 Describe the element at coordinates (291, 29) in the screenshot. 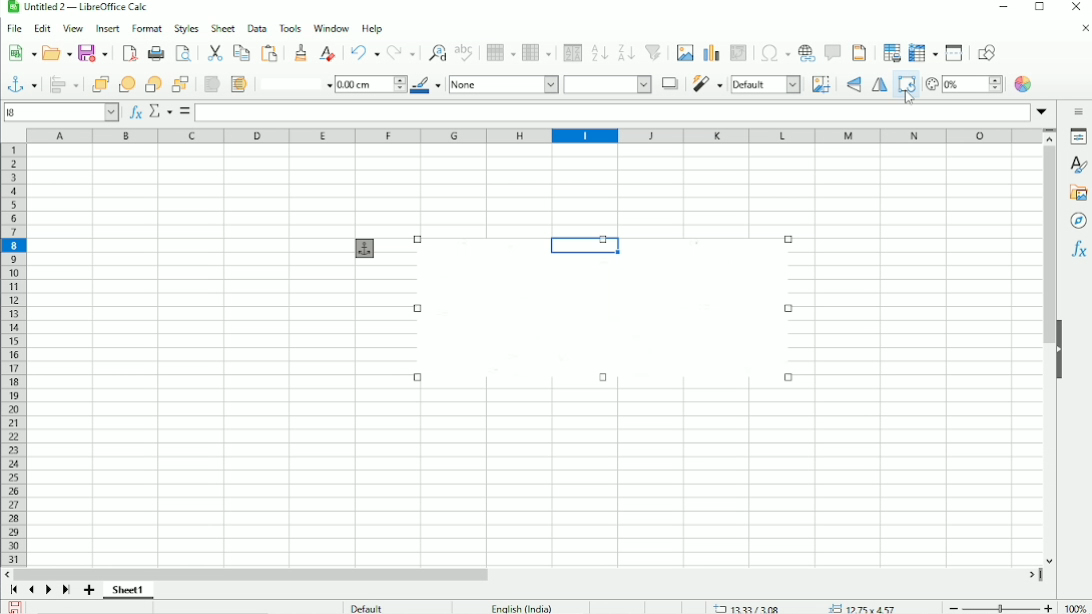

I see `Tools` at that location.